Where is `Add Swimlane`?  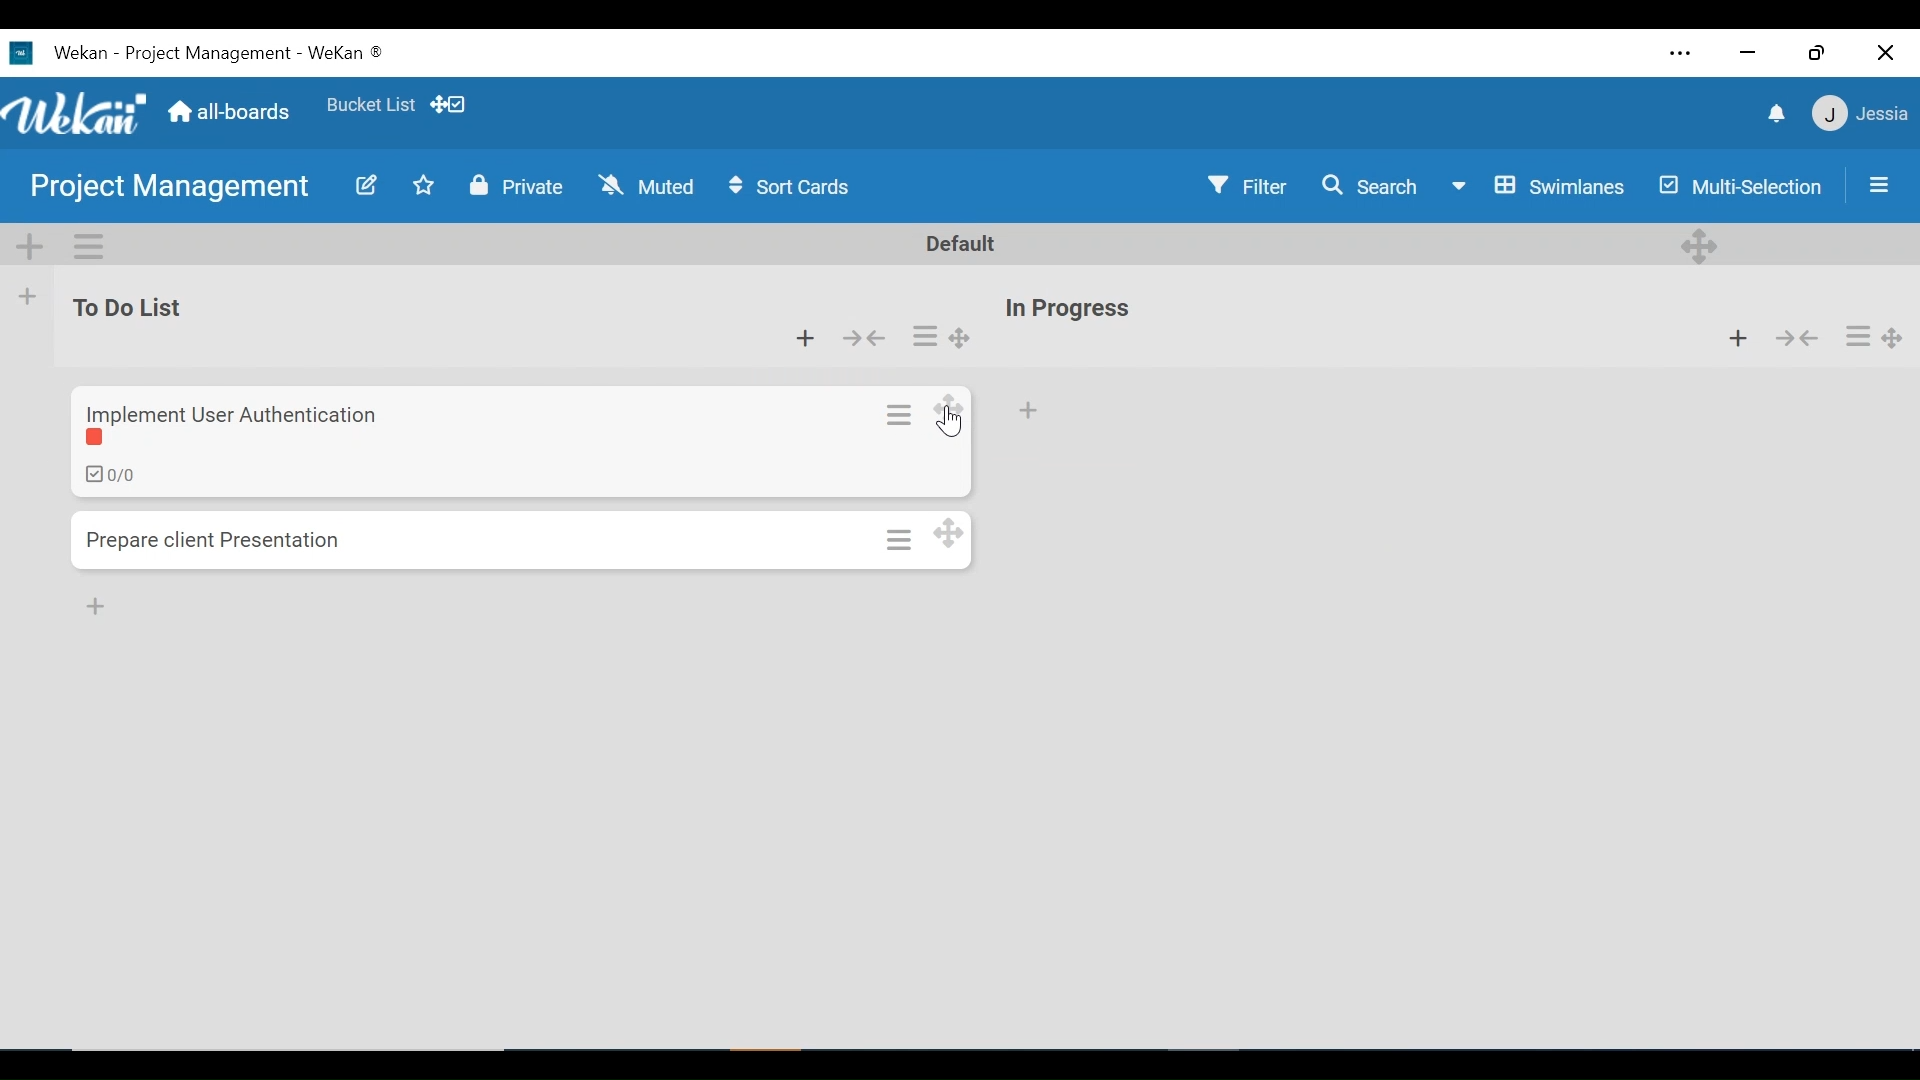
Add Swimlane is located at coordinates (32, 245).